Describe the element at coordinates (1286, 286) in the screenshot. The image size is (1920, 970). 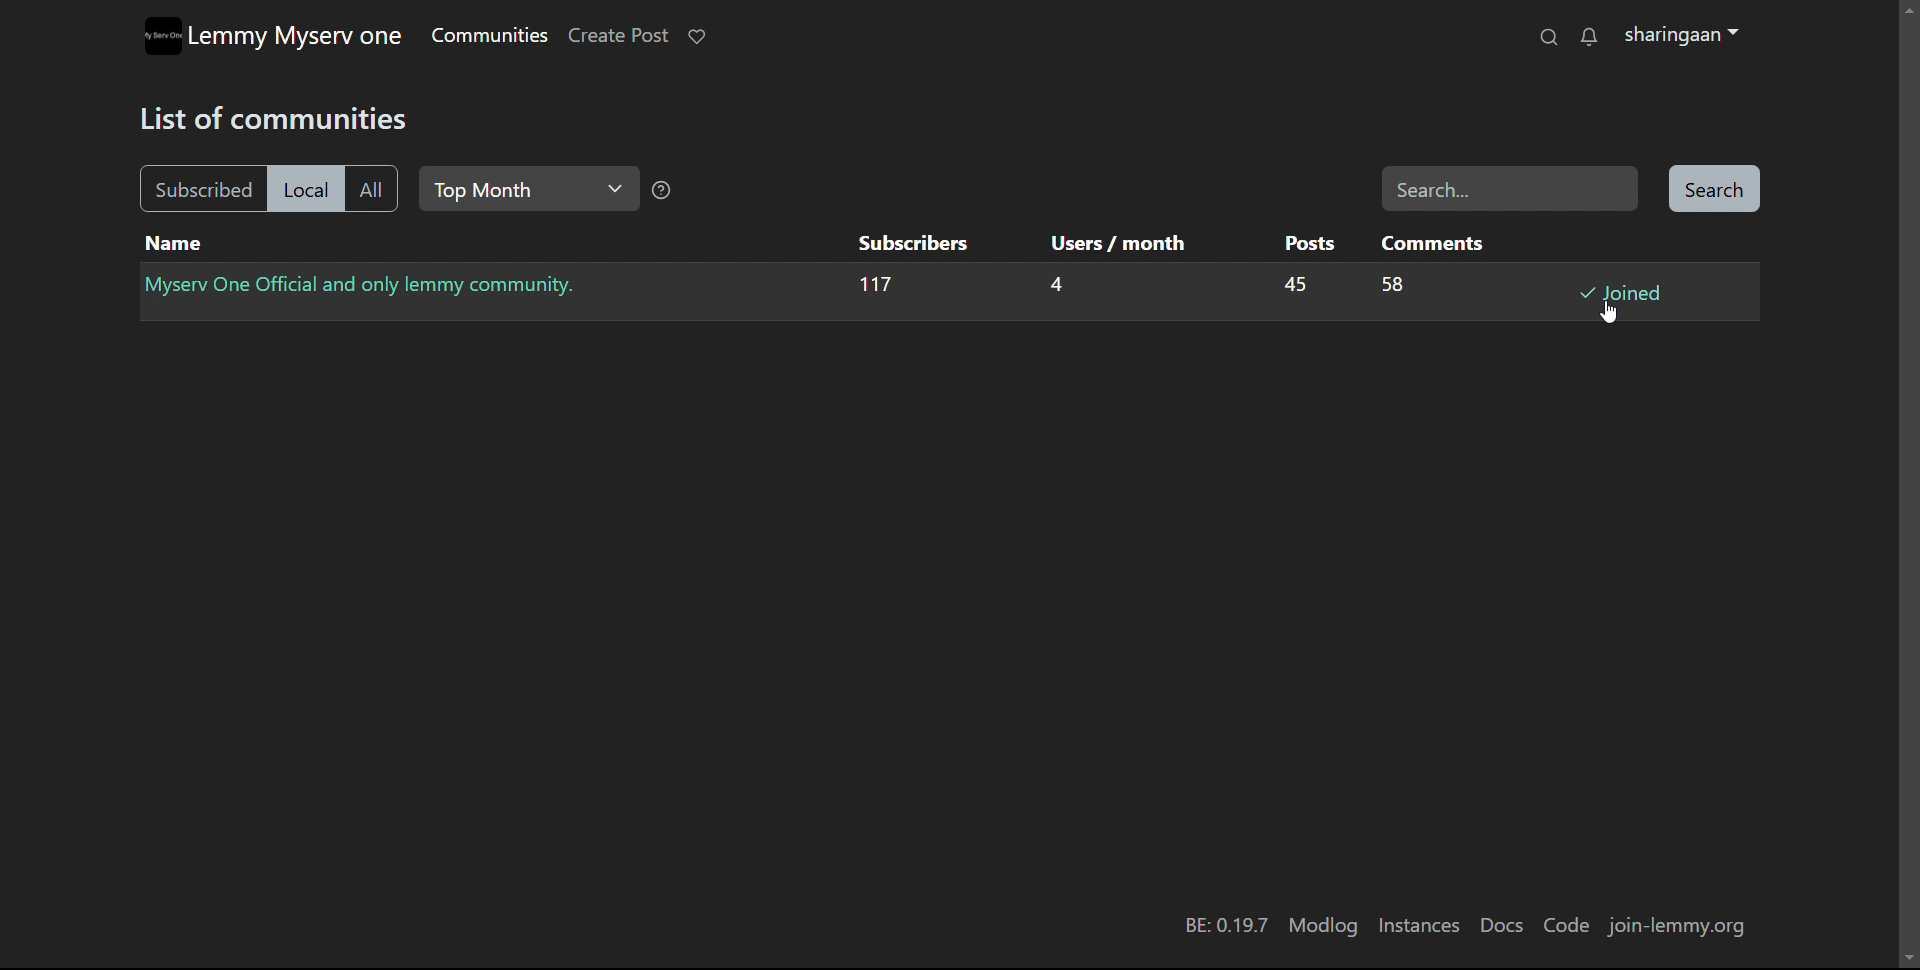
I see `45` at that location.